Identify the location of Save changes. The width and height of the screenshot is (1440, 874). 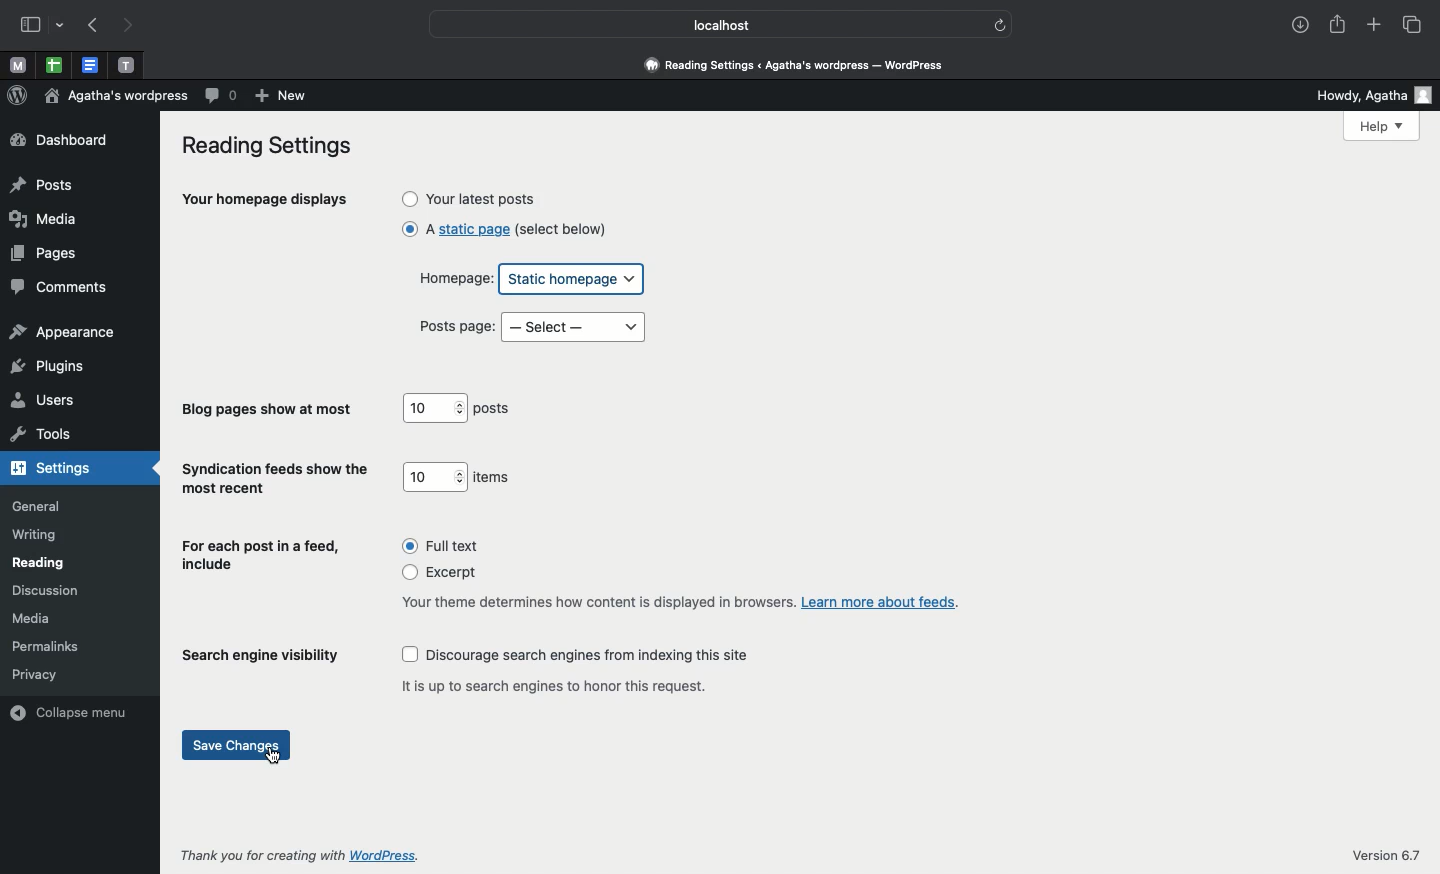
(236, 745).